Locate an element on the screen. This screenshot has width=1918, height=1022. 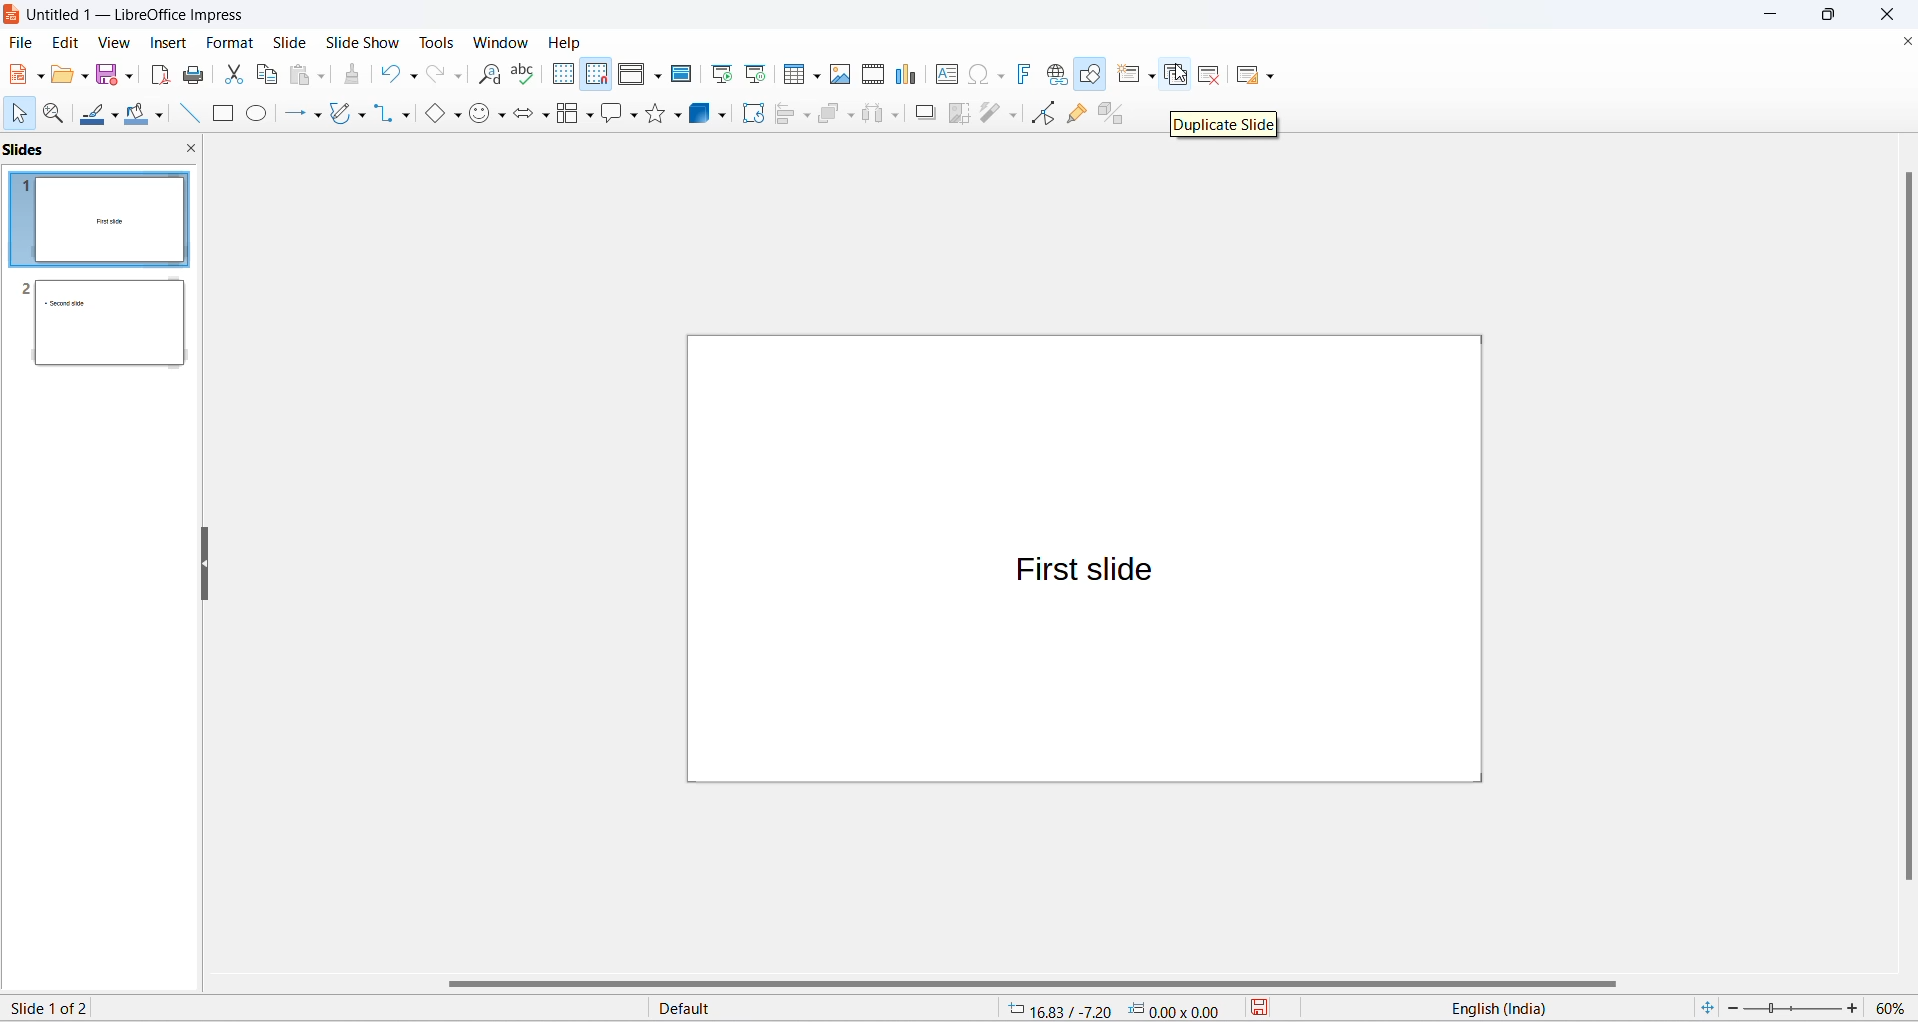
new slide options is located at coordinates (1151, 77).